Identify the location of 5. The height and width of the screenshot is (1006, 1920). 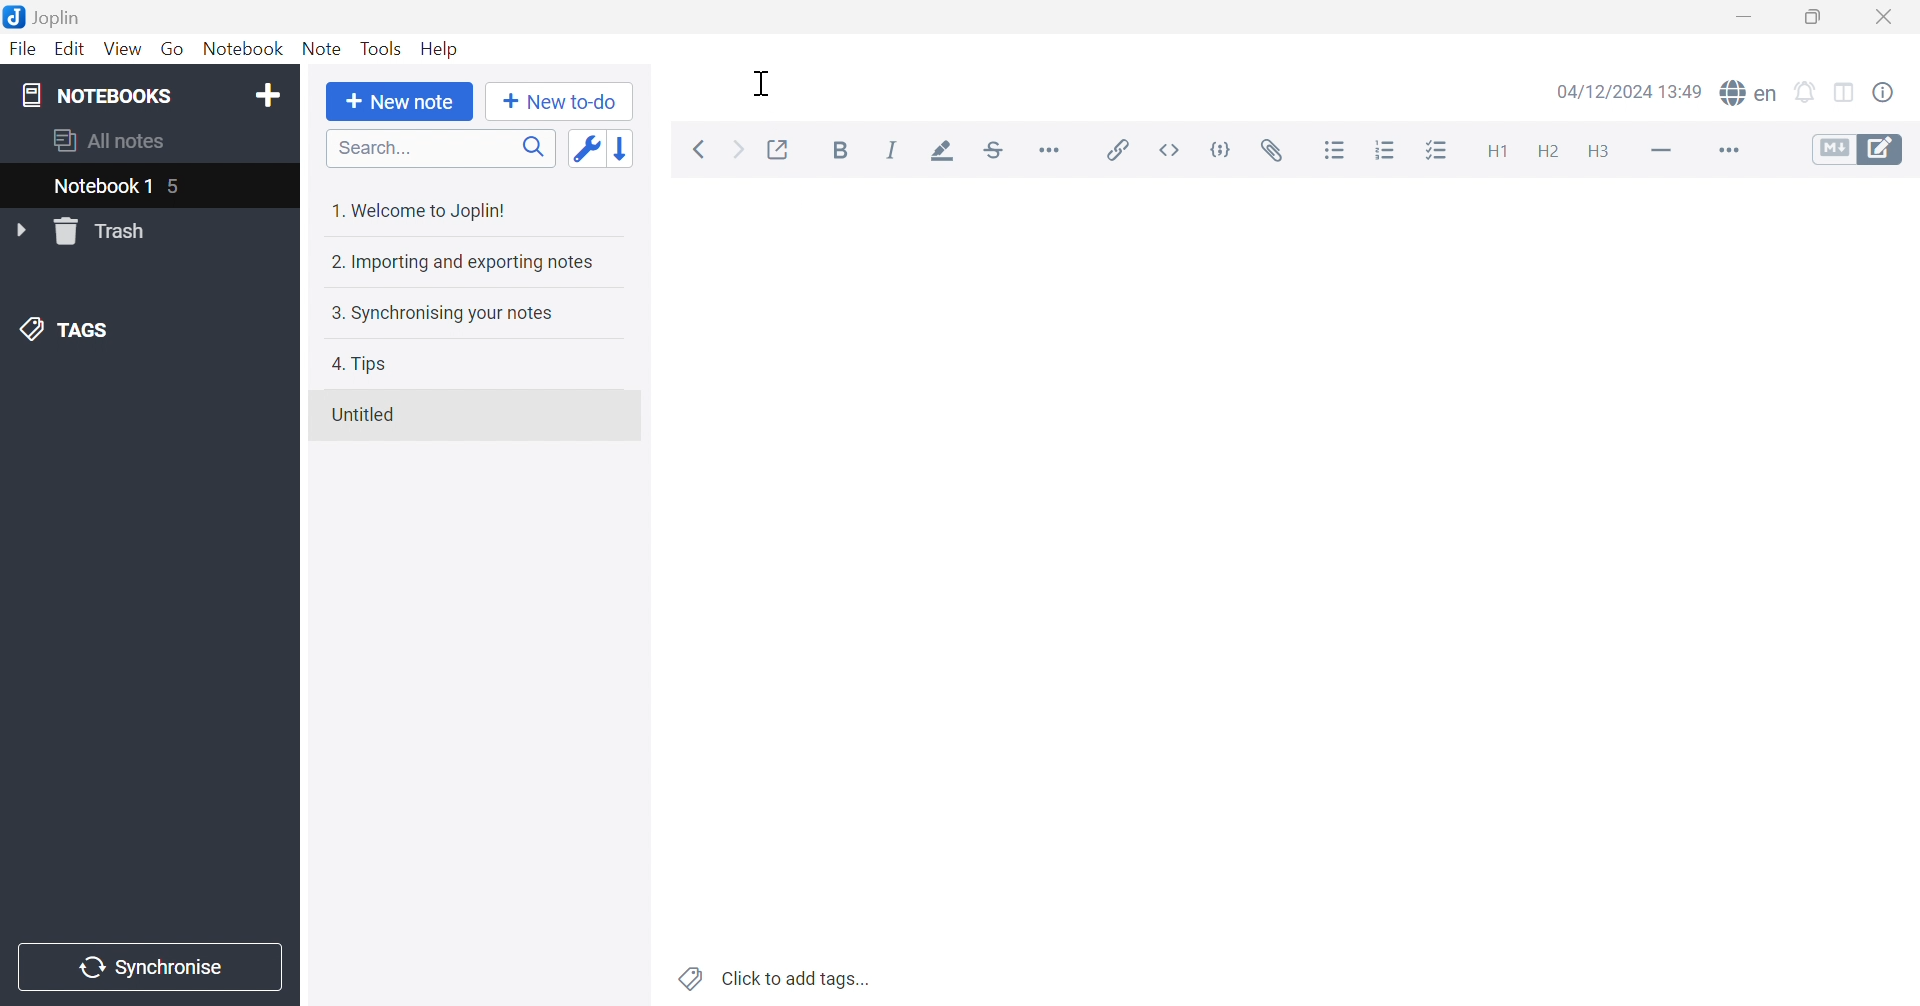
(185, 188).